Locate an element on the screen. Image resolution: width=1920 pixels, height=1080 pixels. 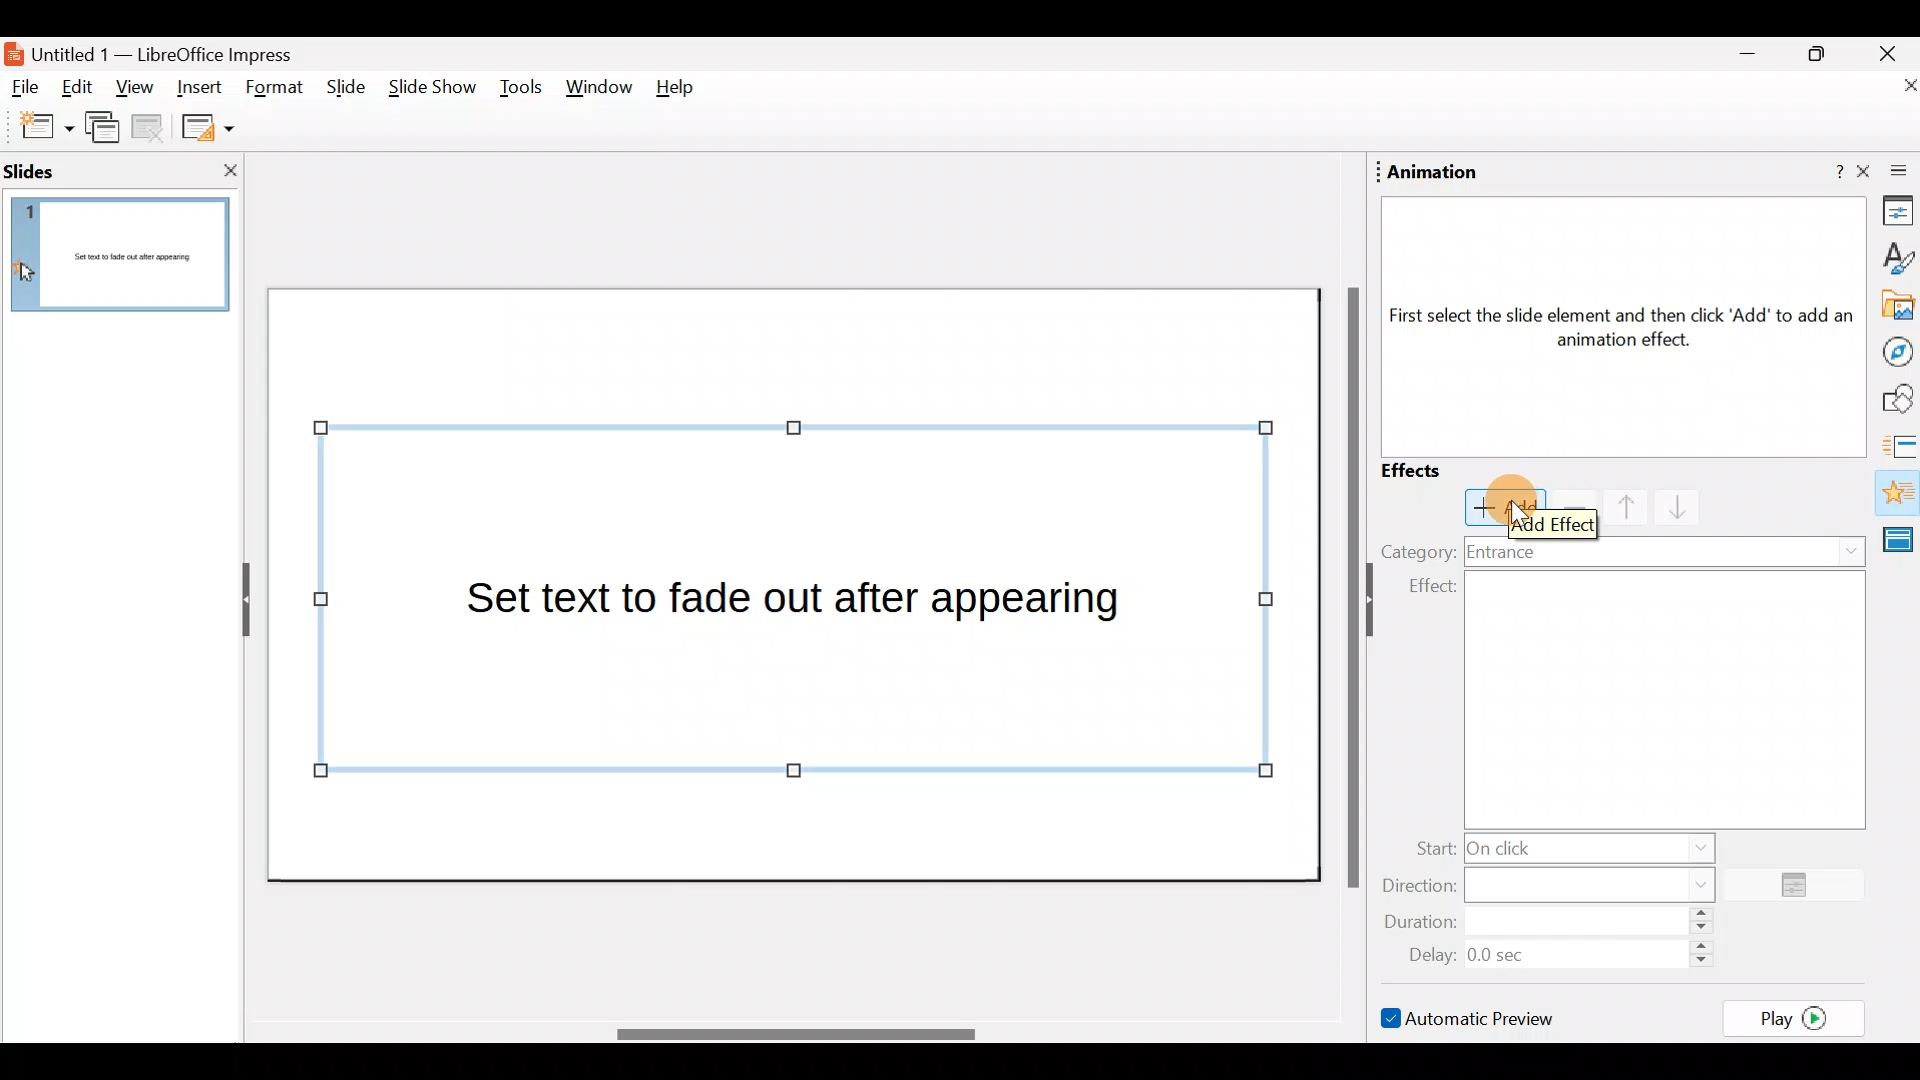
Automatic preview is located at coordinates (1471, 1017).